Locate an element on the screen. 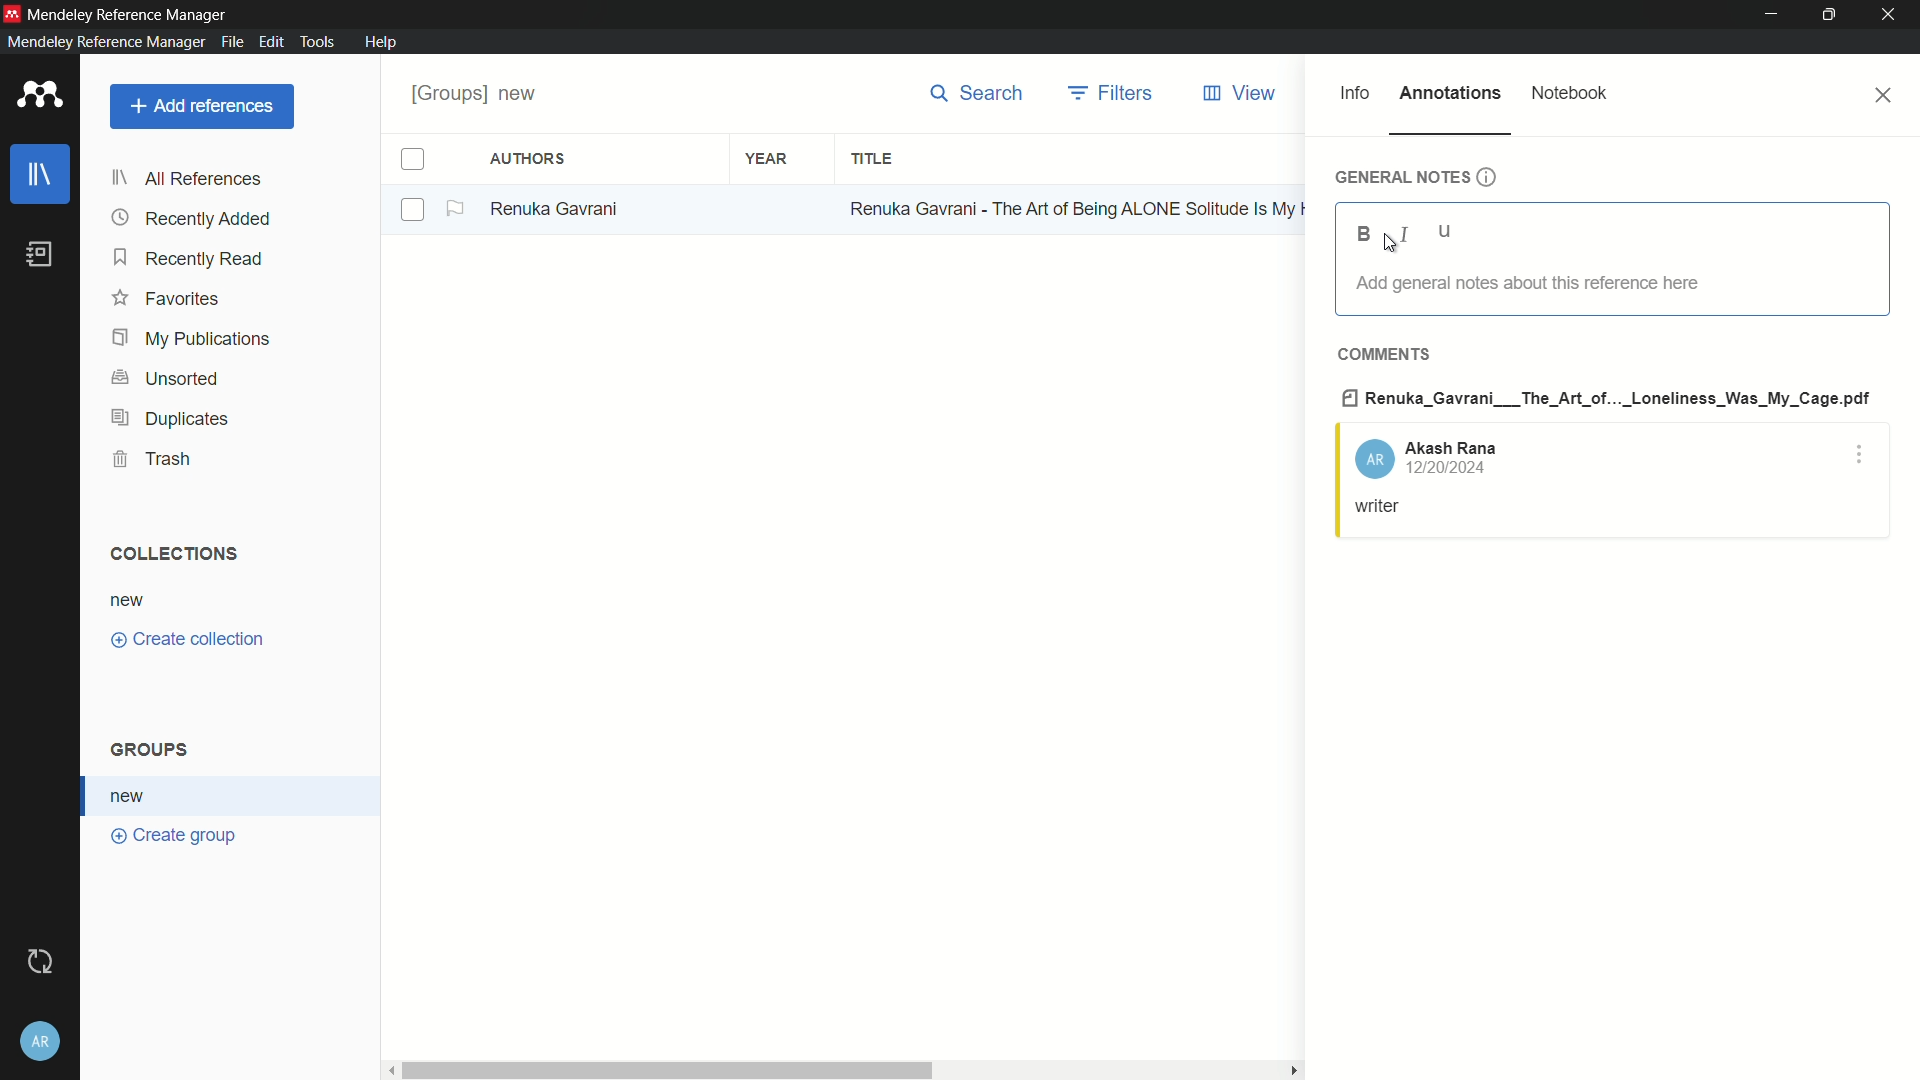 This screenshot has height=1080, width=1920. mendeley reference manager is located at coordinates (103, 42).